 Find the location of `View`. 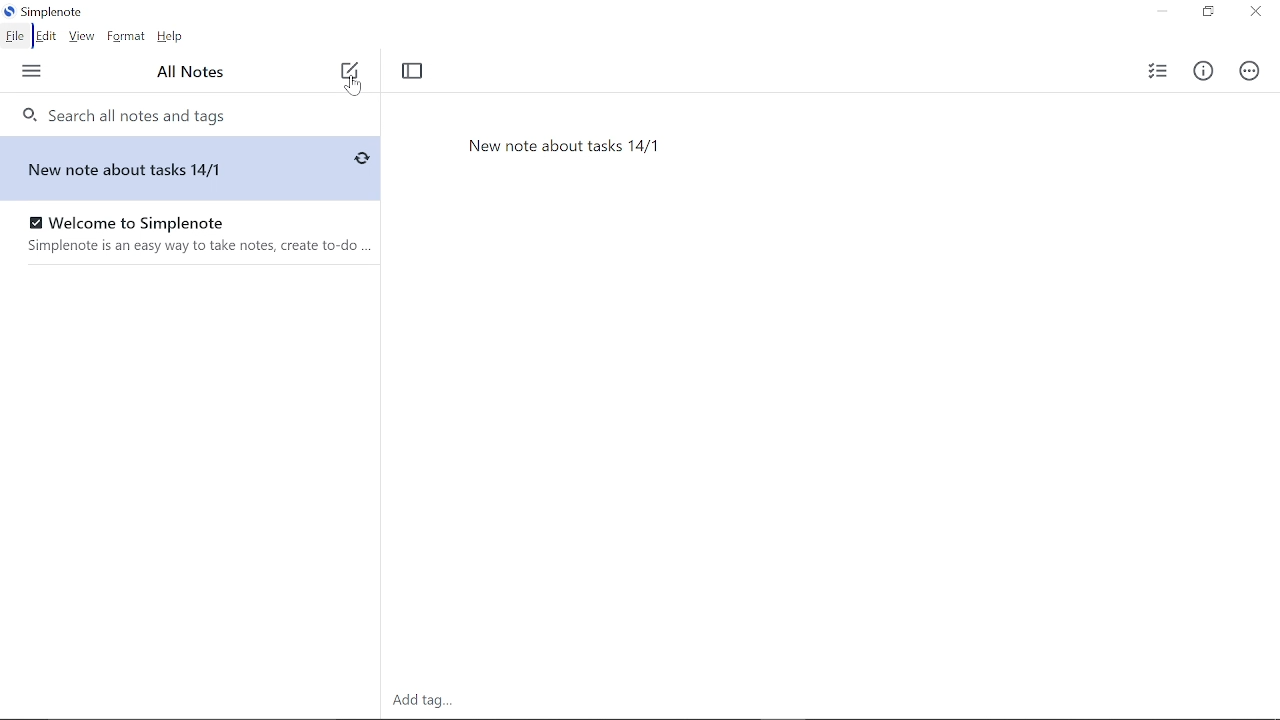

View is located at coordinates (82, 37).